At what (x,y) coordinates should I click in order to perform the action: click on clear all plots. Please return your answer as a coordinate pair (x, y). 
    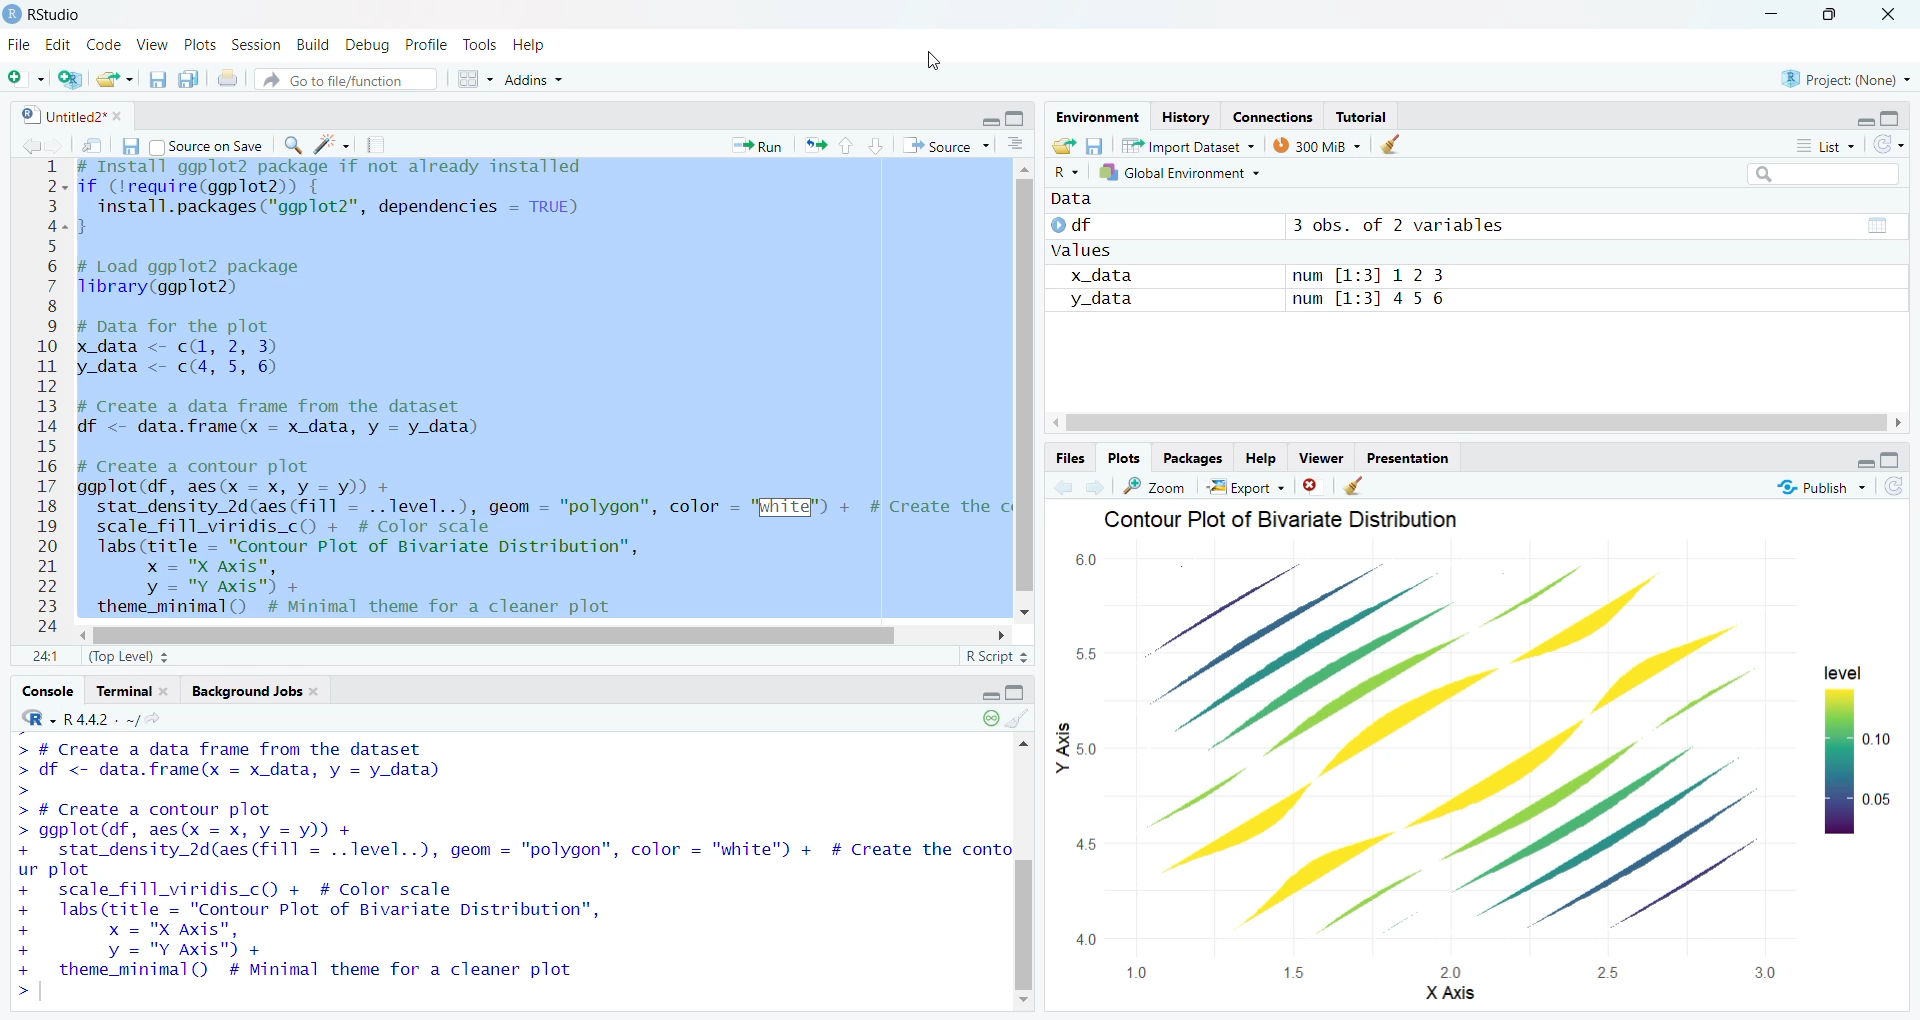
    Looking at the image, I should click on (1357, 486).